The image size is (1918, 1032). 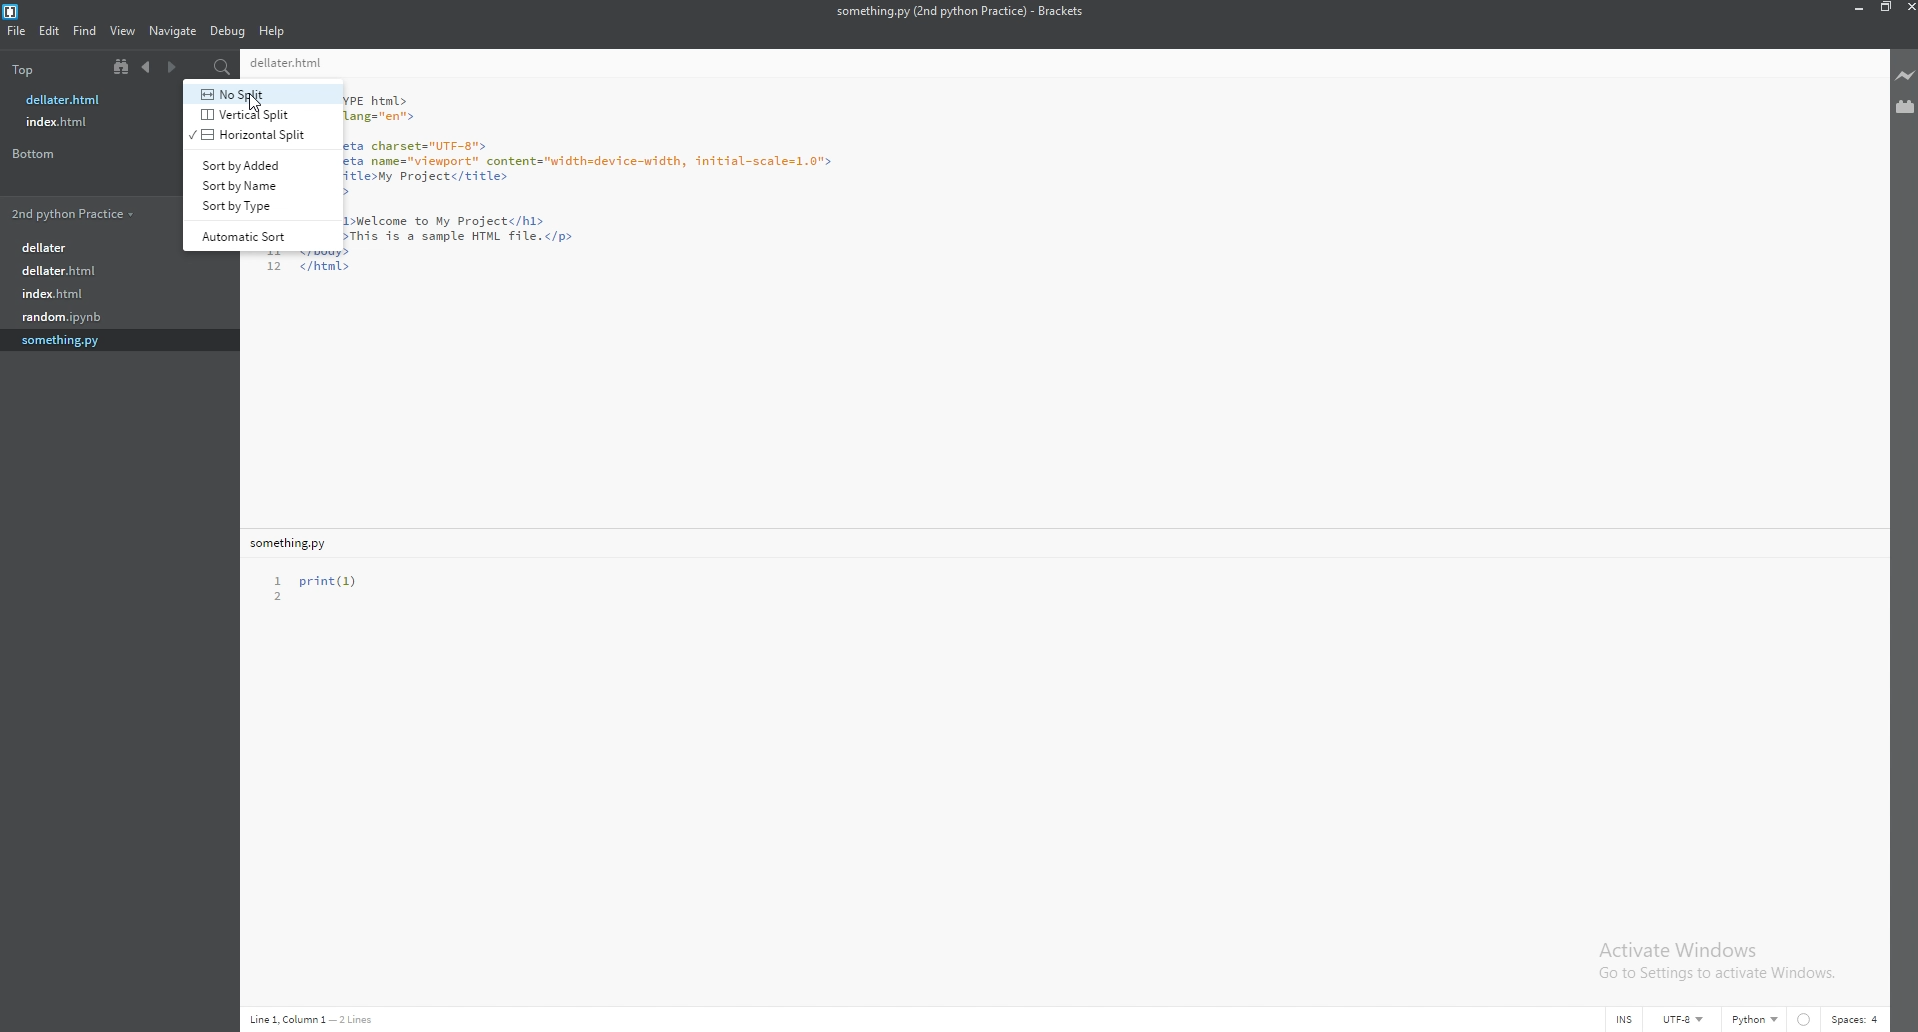 What do you see at coordinates (101, 317) in the screenshot?
I see `file` at bounding box center [101, 317].